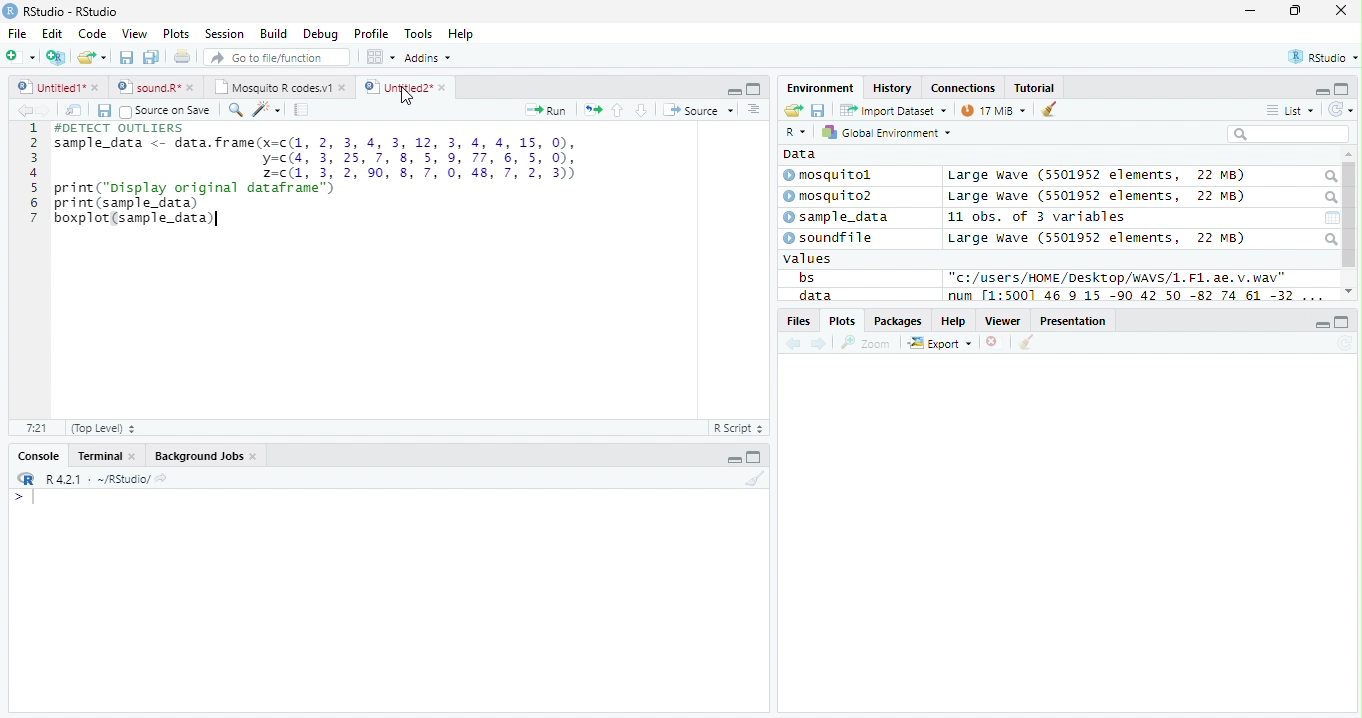  I want to click on search bar, so click(1288, 133).